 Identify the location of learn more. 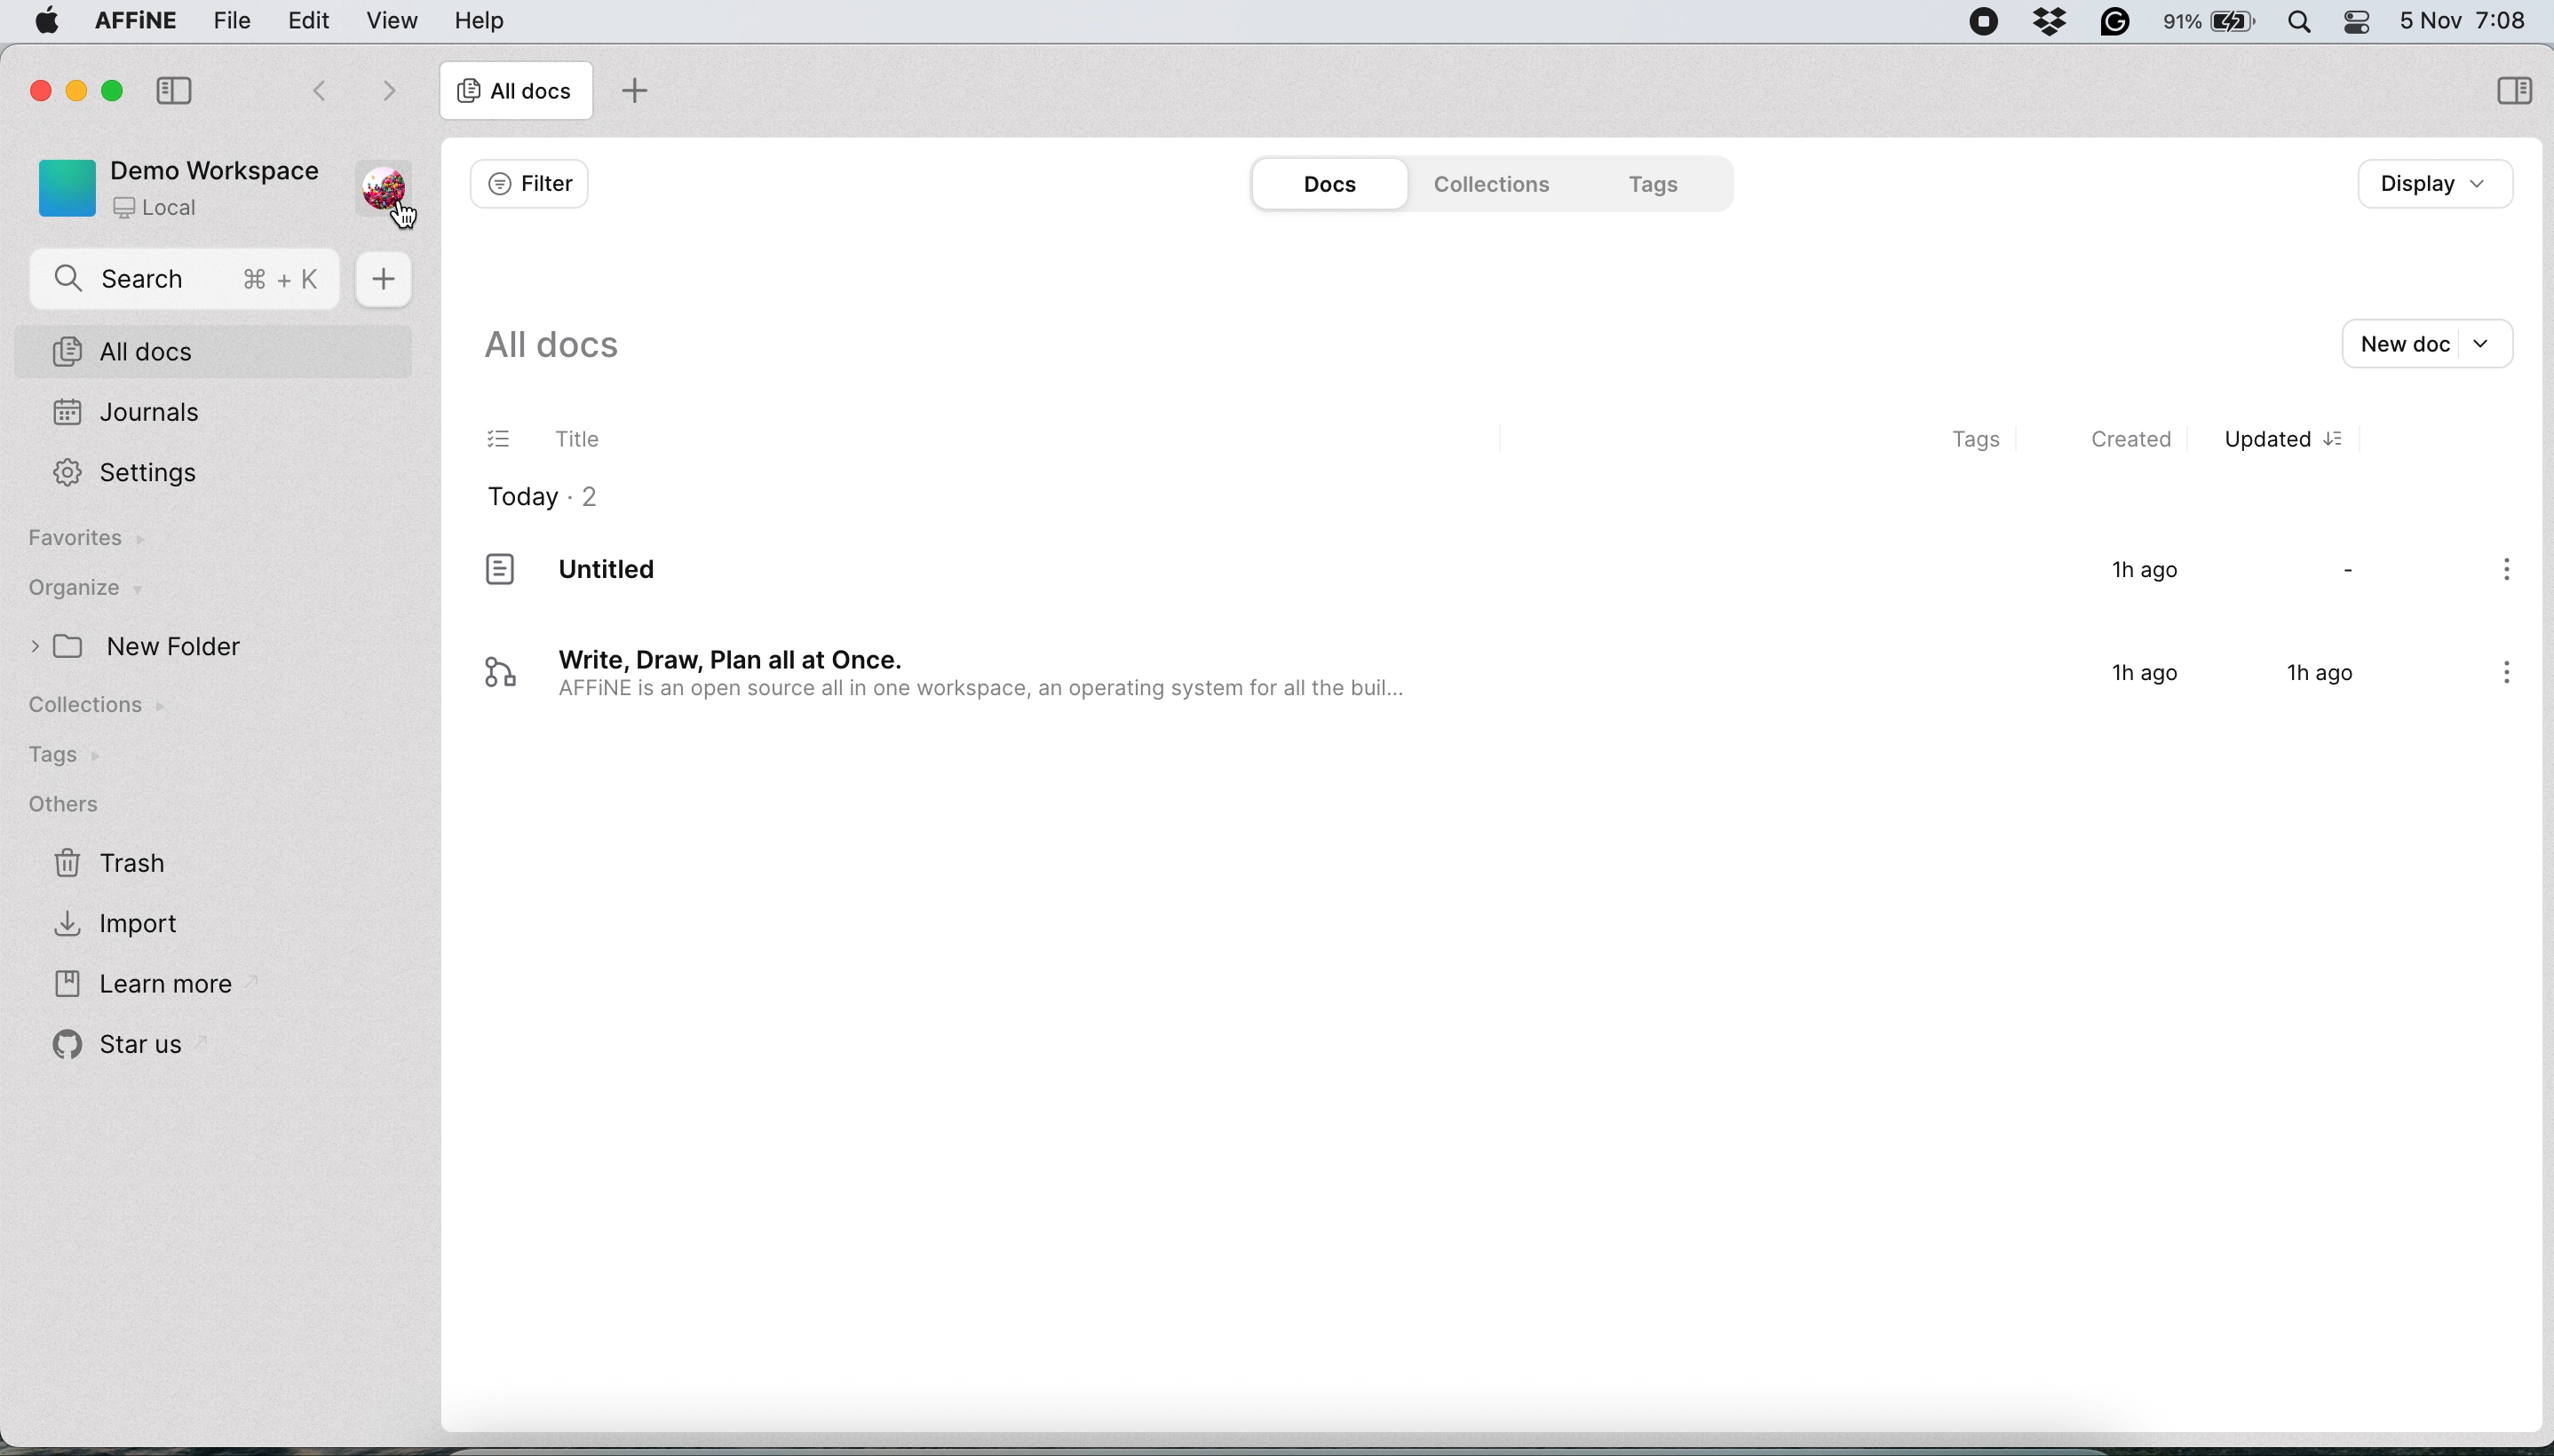
(139, 981).